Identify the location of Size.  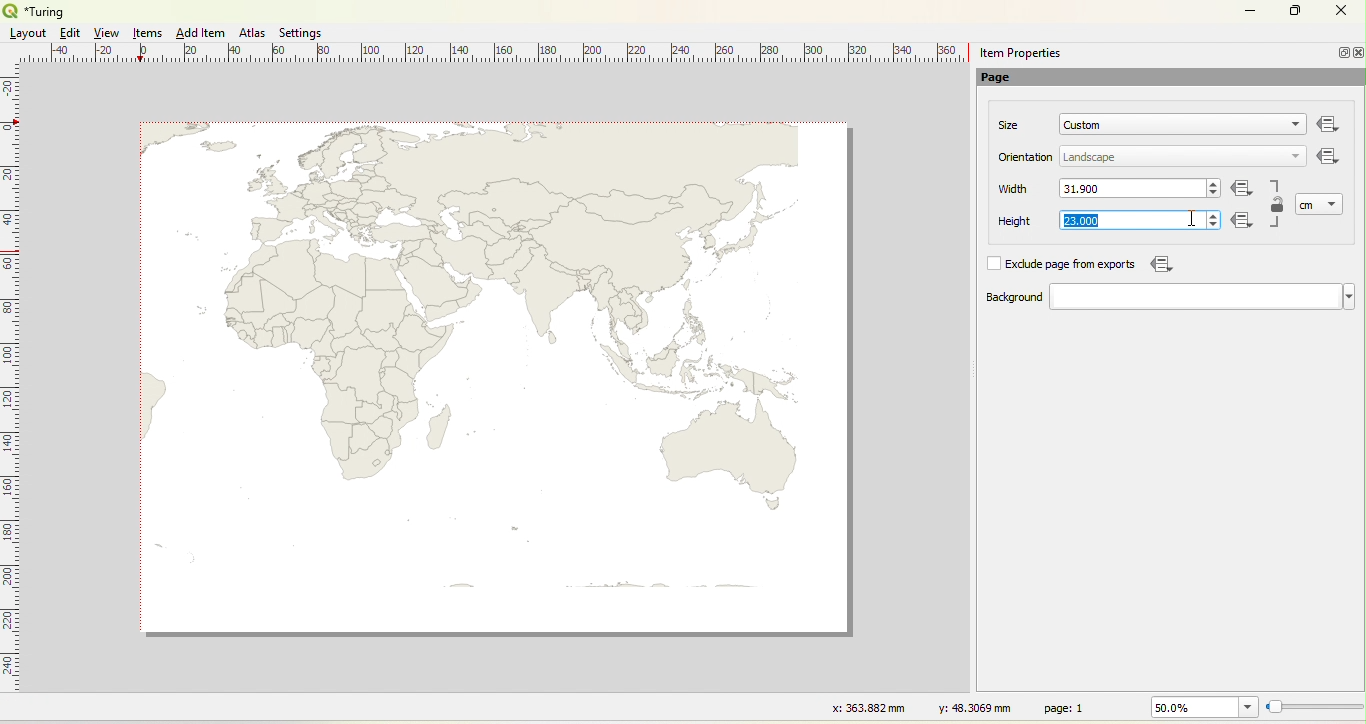
(1010, 125).